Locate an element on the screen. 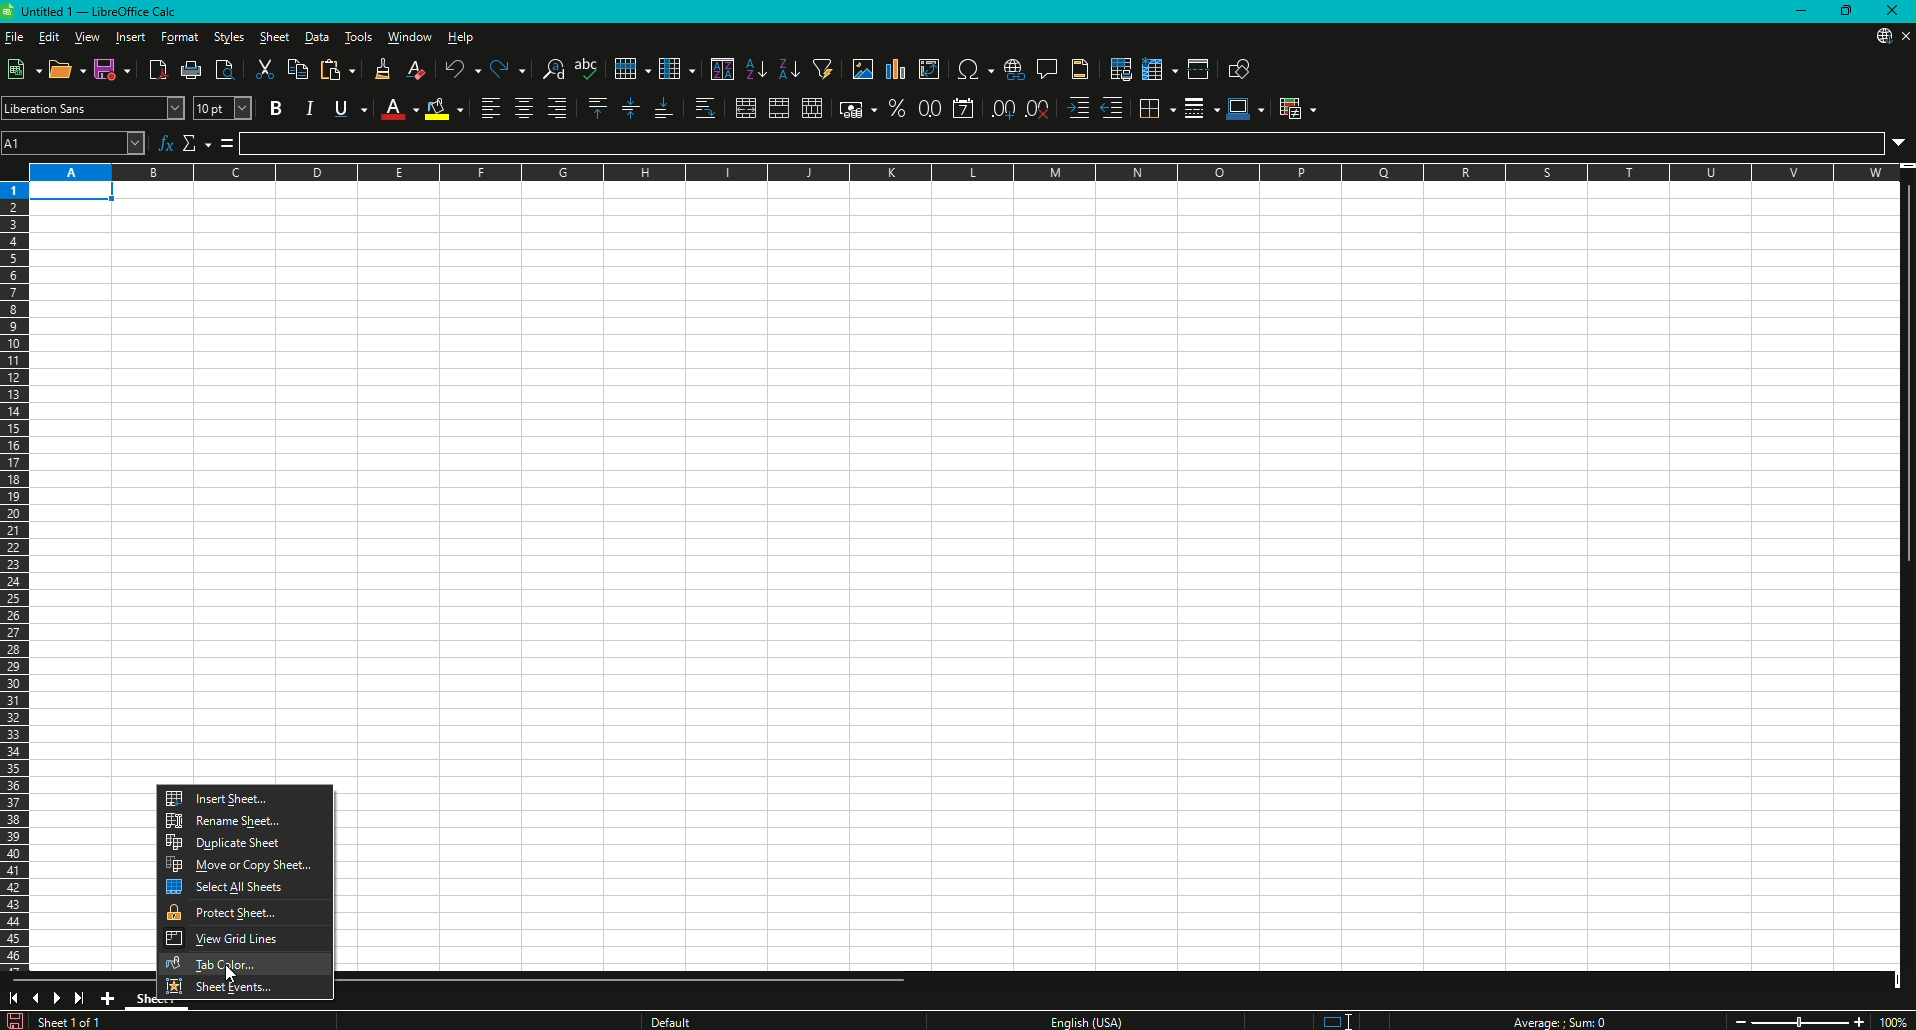 Image resolution: width=1916 pixels, height=1030 pixels. Conditional is located at coordinates (1297, 109).